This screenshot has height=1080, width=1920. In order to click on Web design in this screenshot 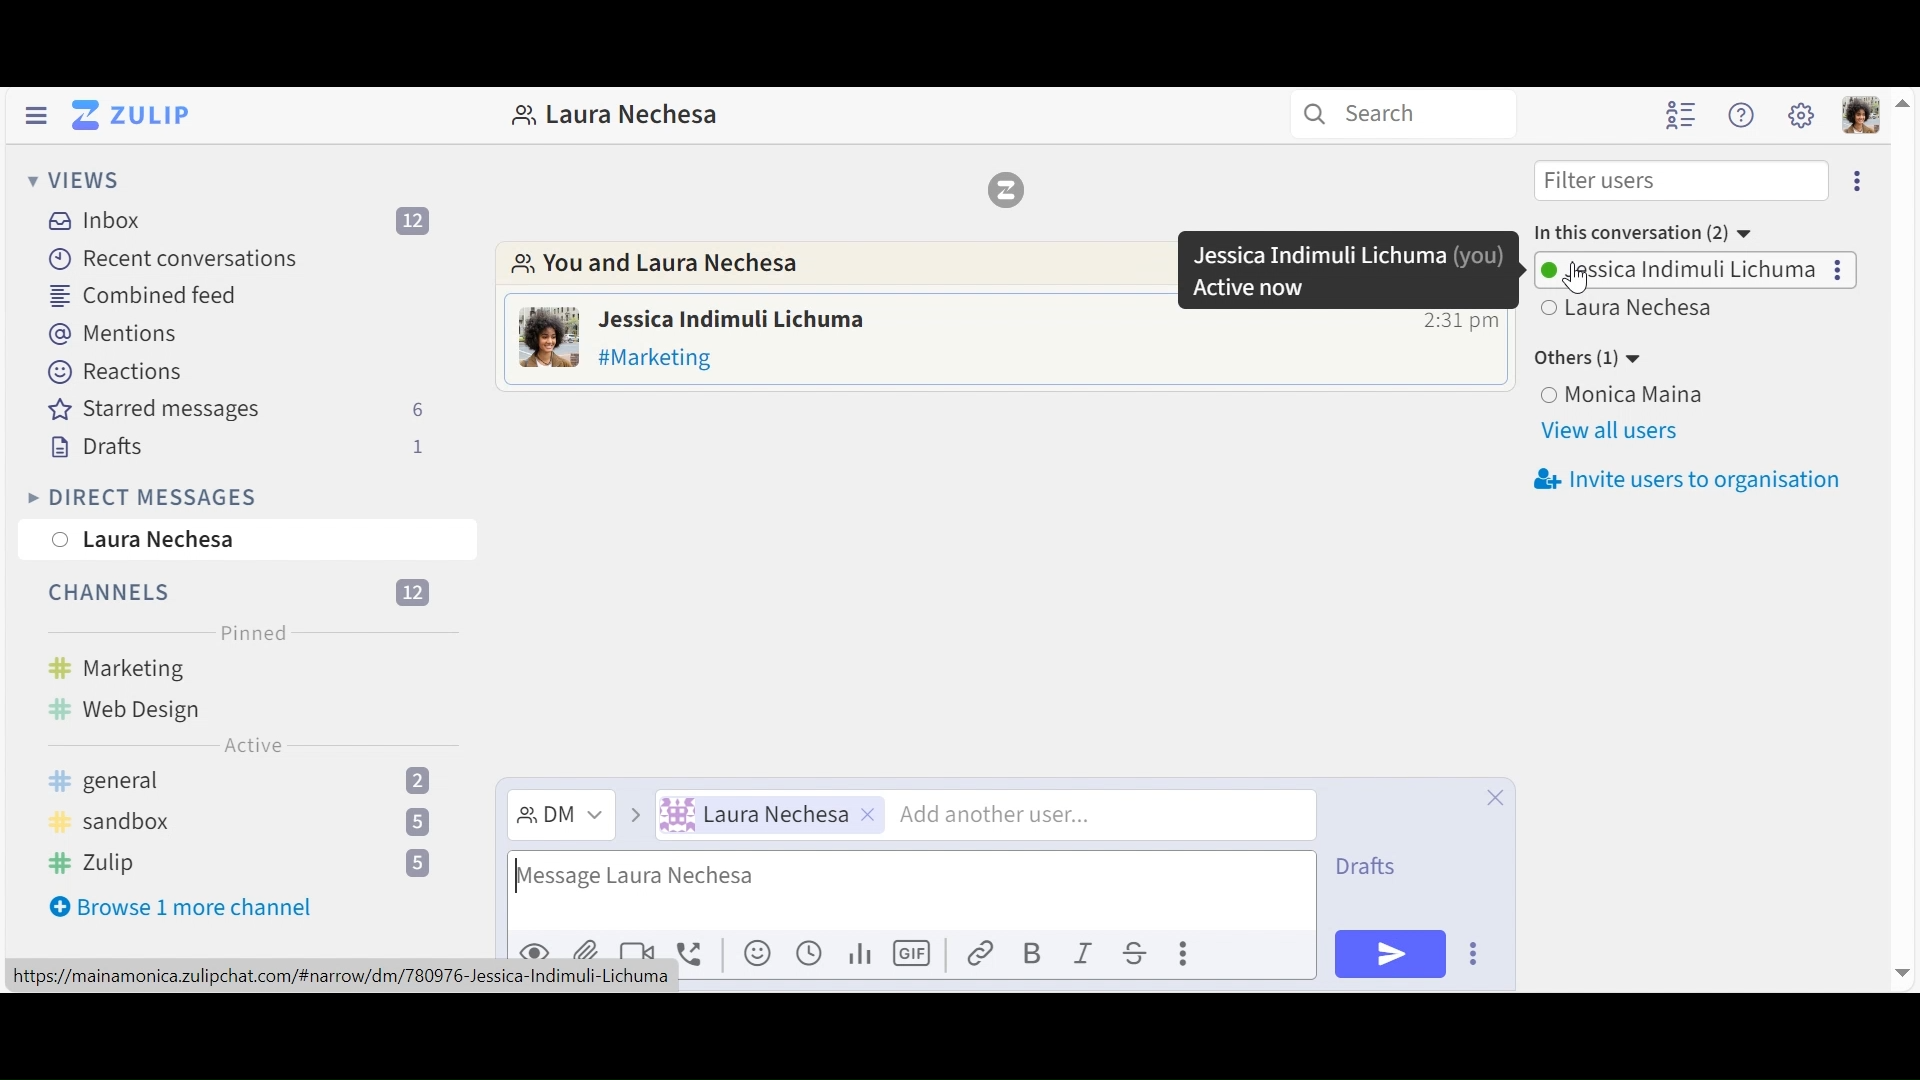, I will do `click(123, 705)`.